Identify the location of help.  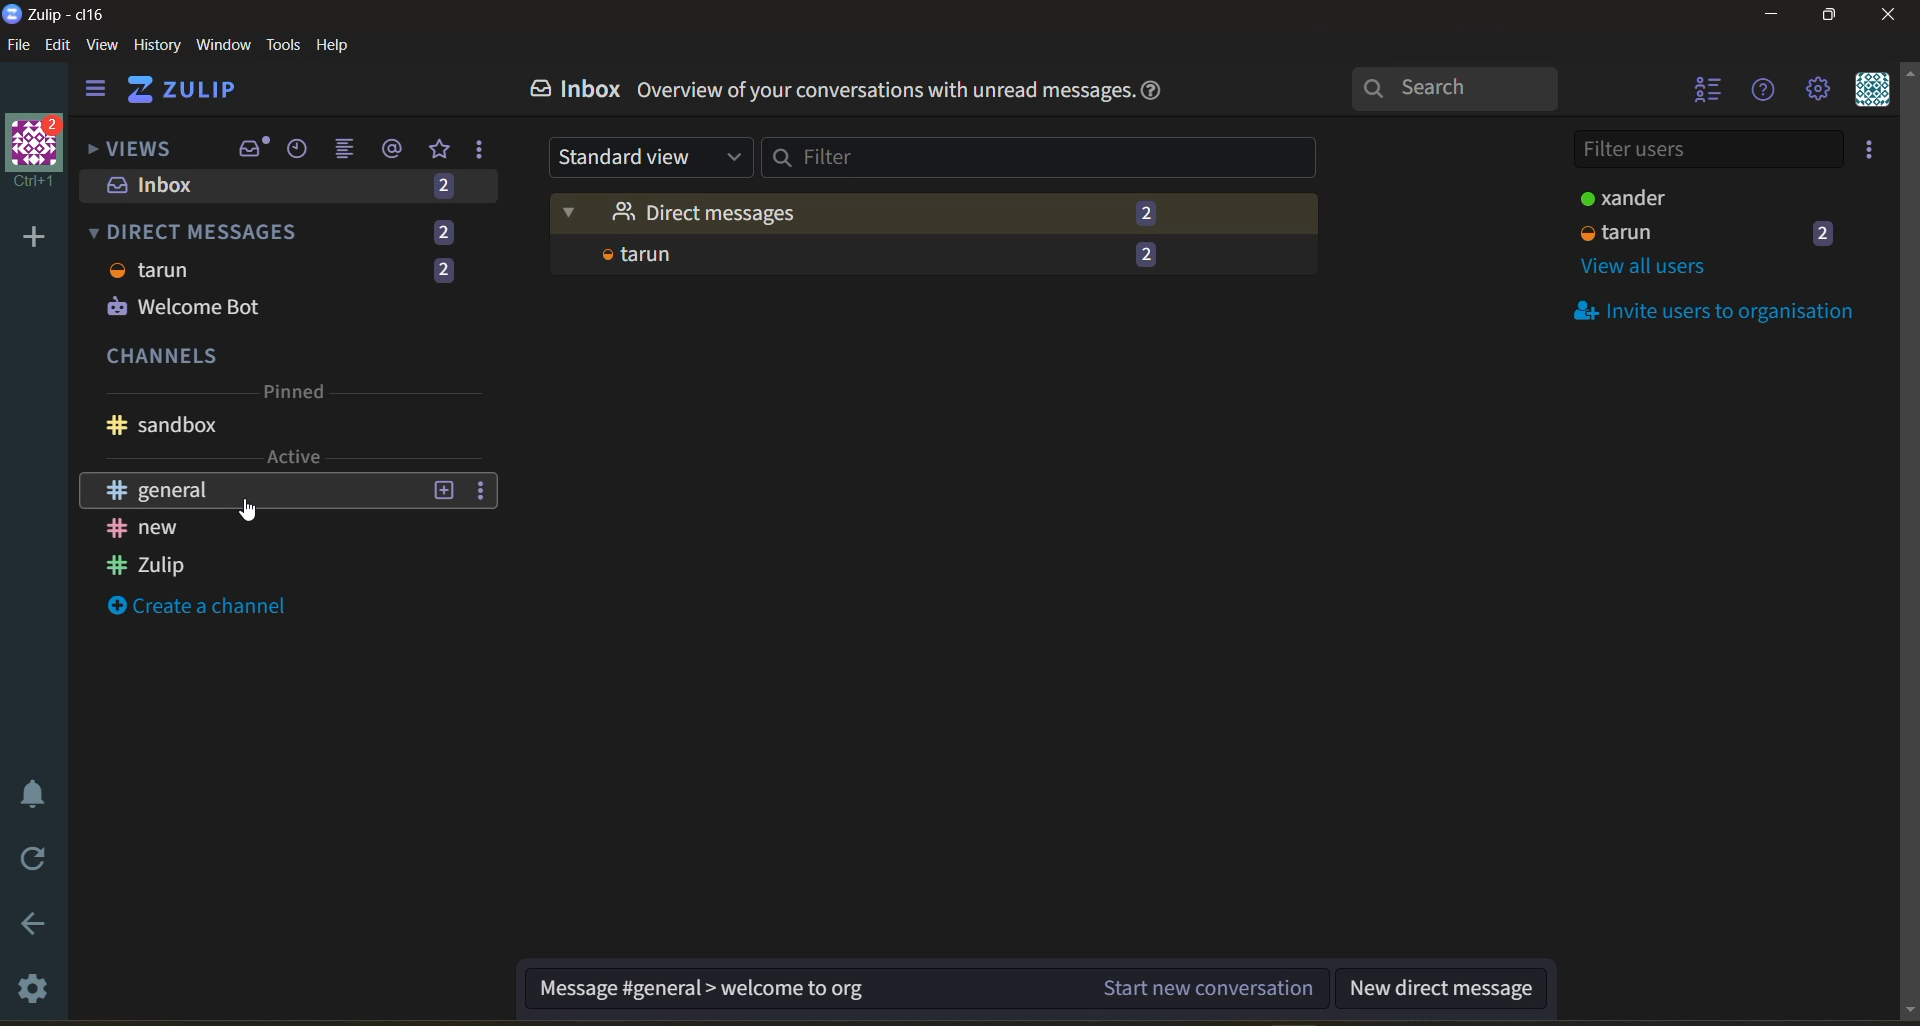
(340, 46).